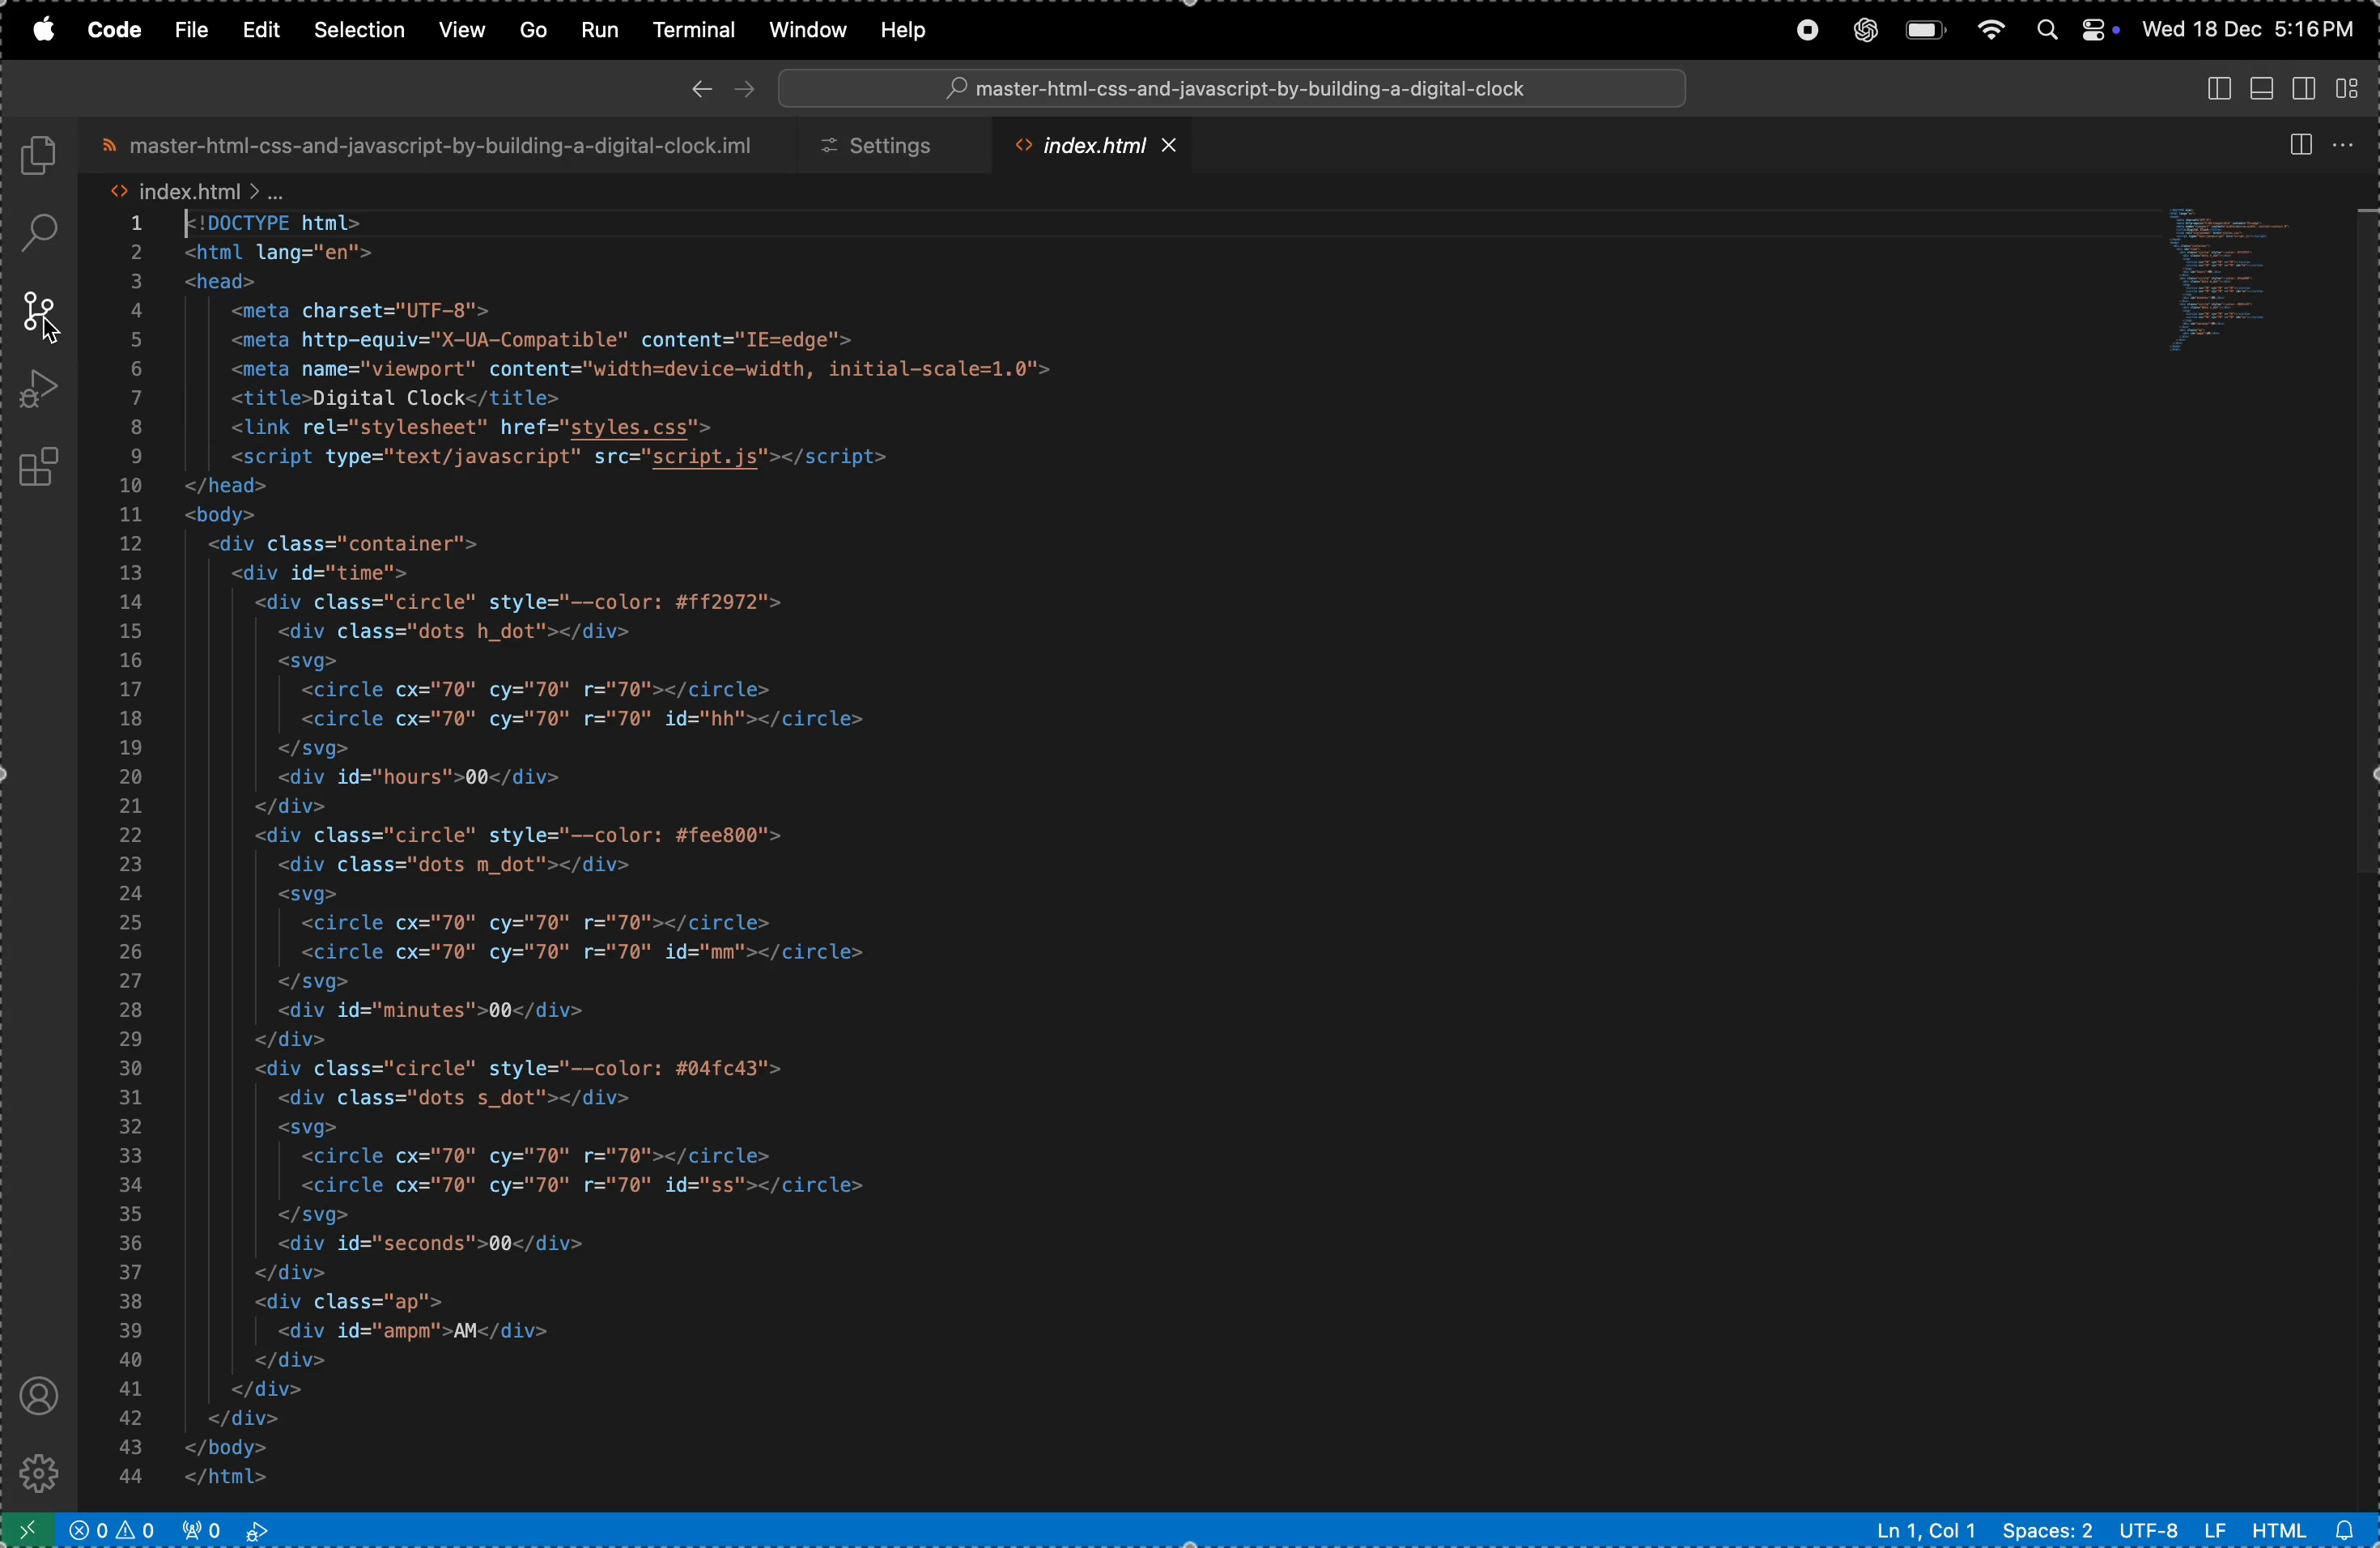 The height and width of the screenshot is (1548, 2380). What do you see at coordinates (277, 222) in the screenshot?
I see `<!DOCTYPE html>` at bounding box center [277, 222].